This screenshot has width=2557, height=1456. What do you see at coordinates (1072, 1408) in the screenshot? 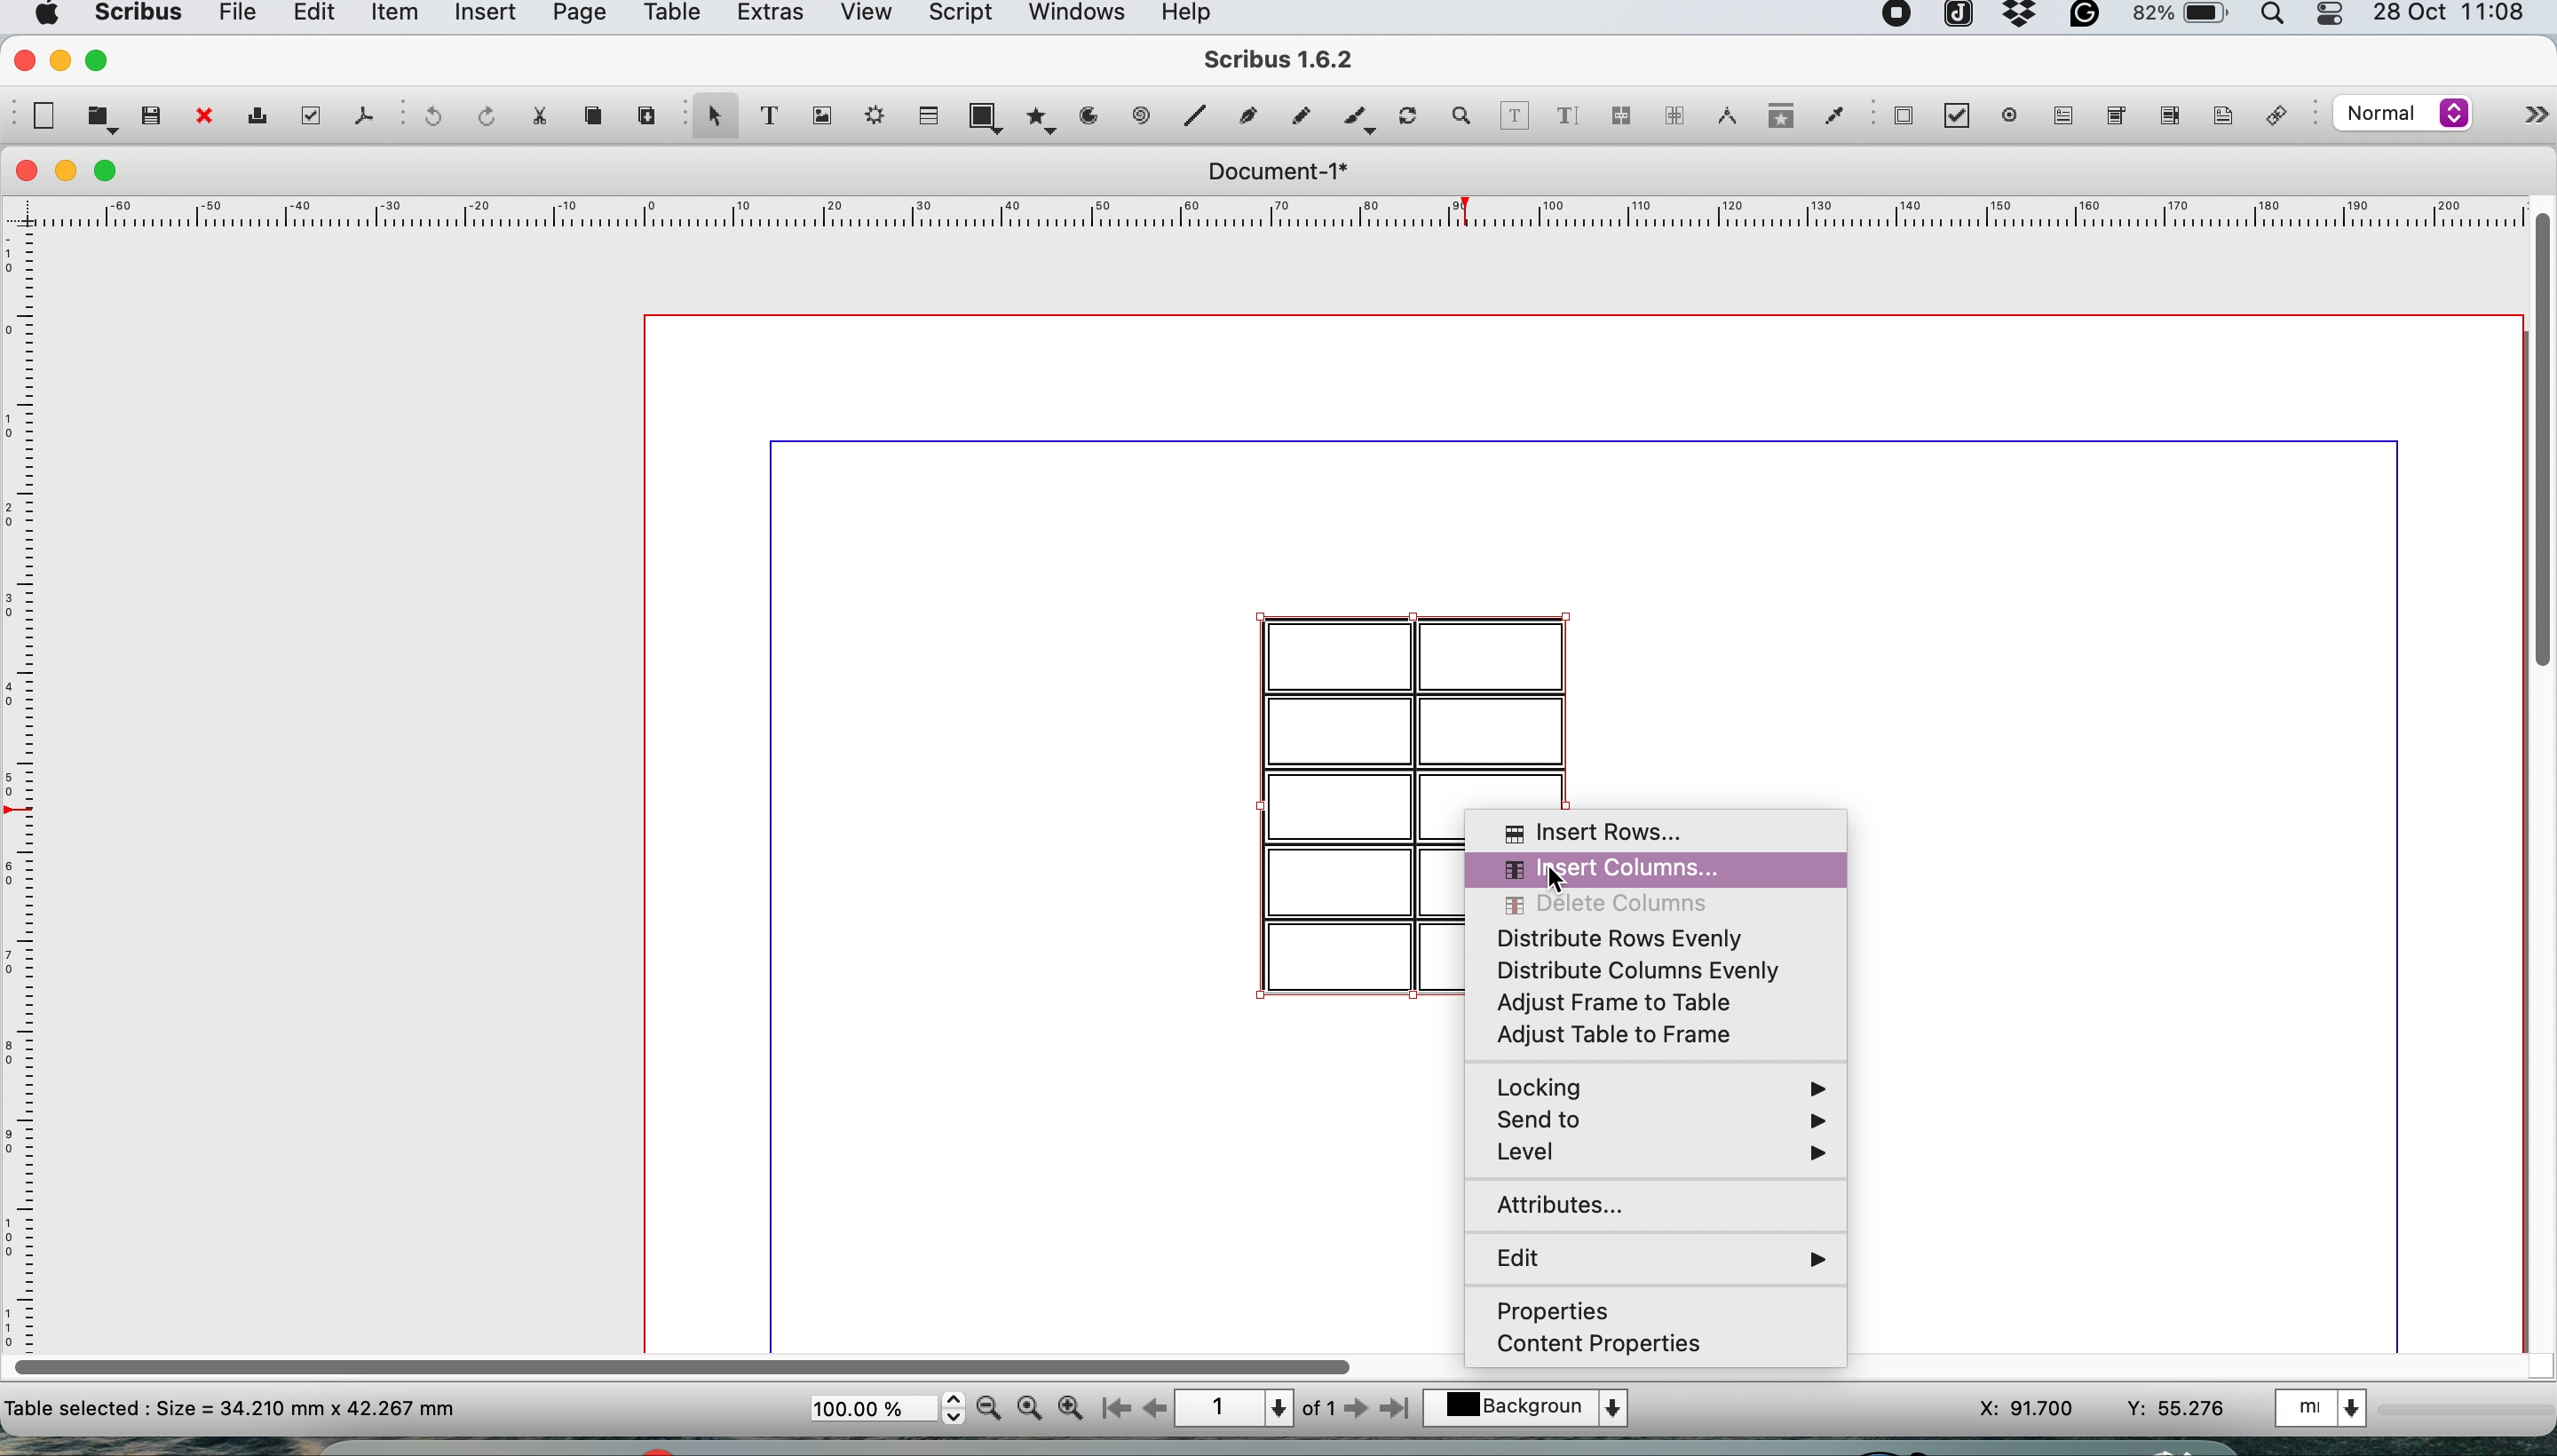
I see `zoom in` at bounding box center [1072, 1408].